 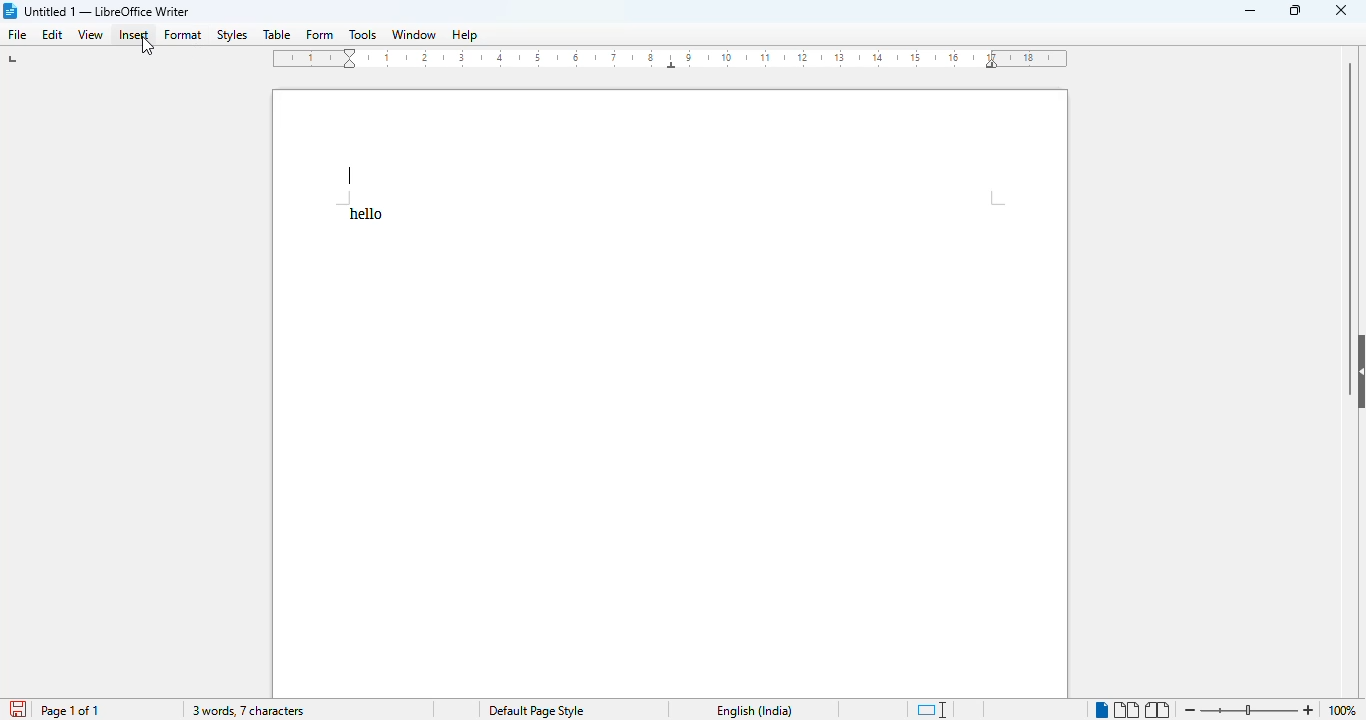 I want to click on multi-page view, so click(x=1126, y=710).